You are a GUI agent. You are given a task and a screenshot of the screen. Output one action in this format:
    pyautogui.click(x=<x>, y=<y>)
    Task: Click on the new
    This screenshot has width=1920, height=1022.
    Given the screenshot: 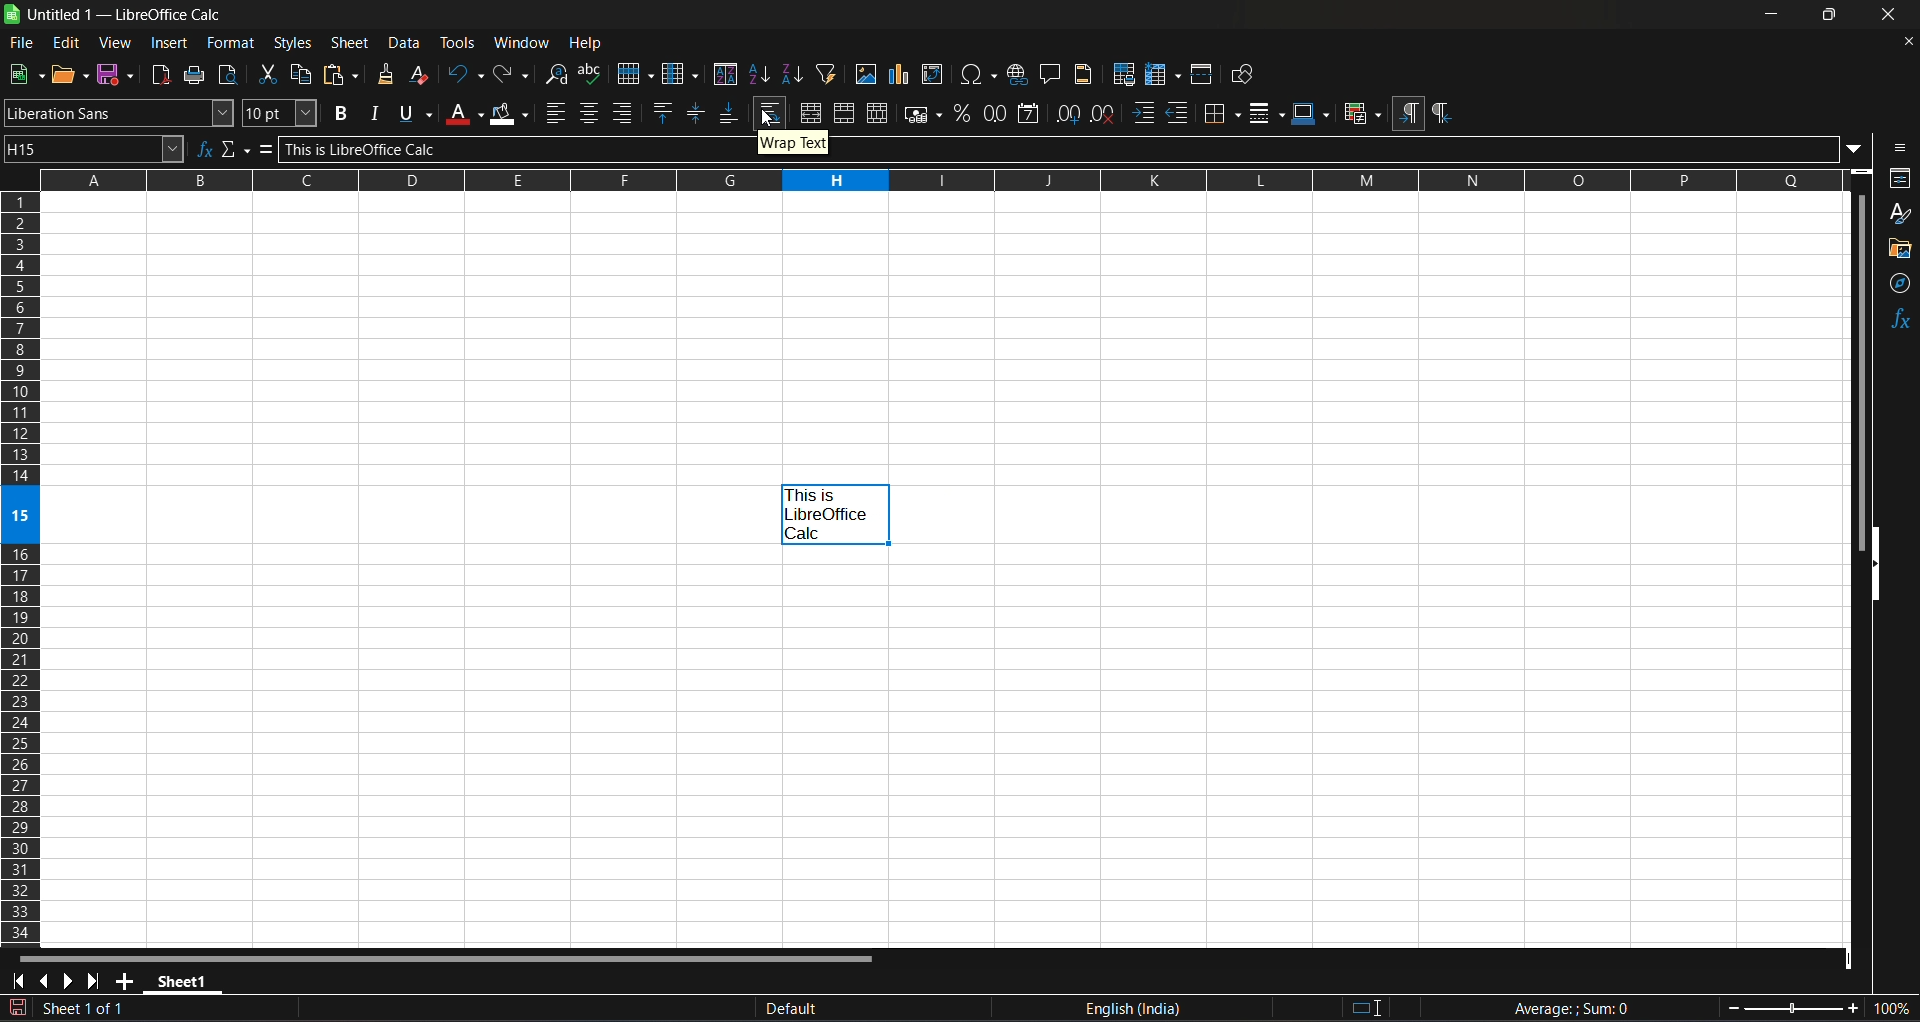 What is the action you would take?
    pyautogui.click(x=25, y=74)
    